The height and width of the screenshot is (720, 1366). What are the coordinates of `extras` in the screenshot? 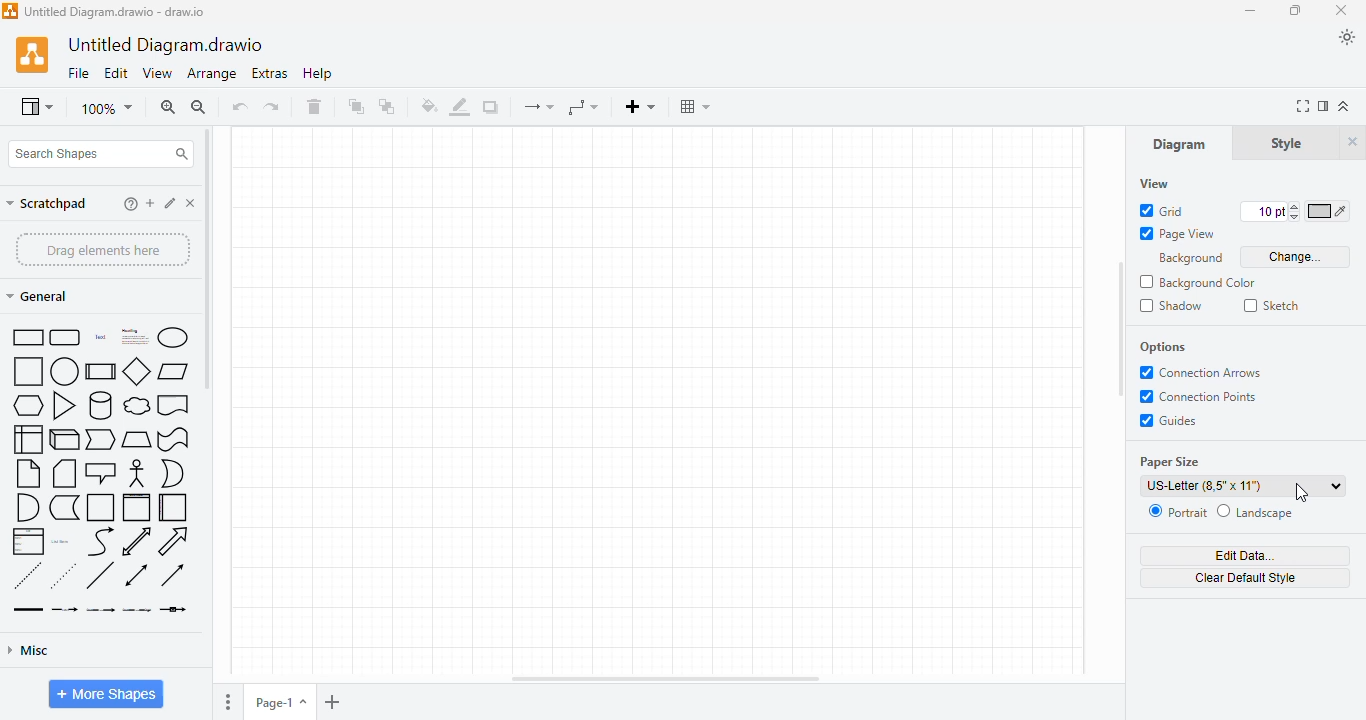 It's located at (270, 74).